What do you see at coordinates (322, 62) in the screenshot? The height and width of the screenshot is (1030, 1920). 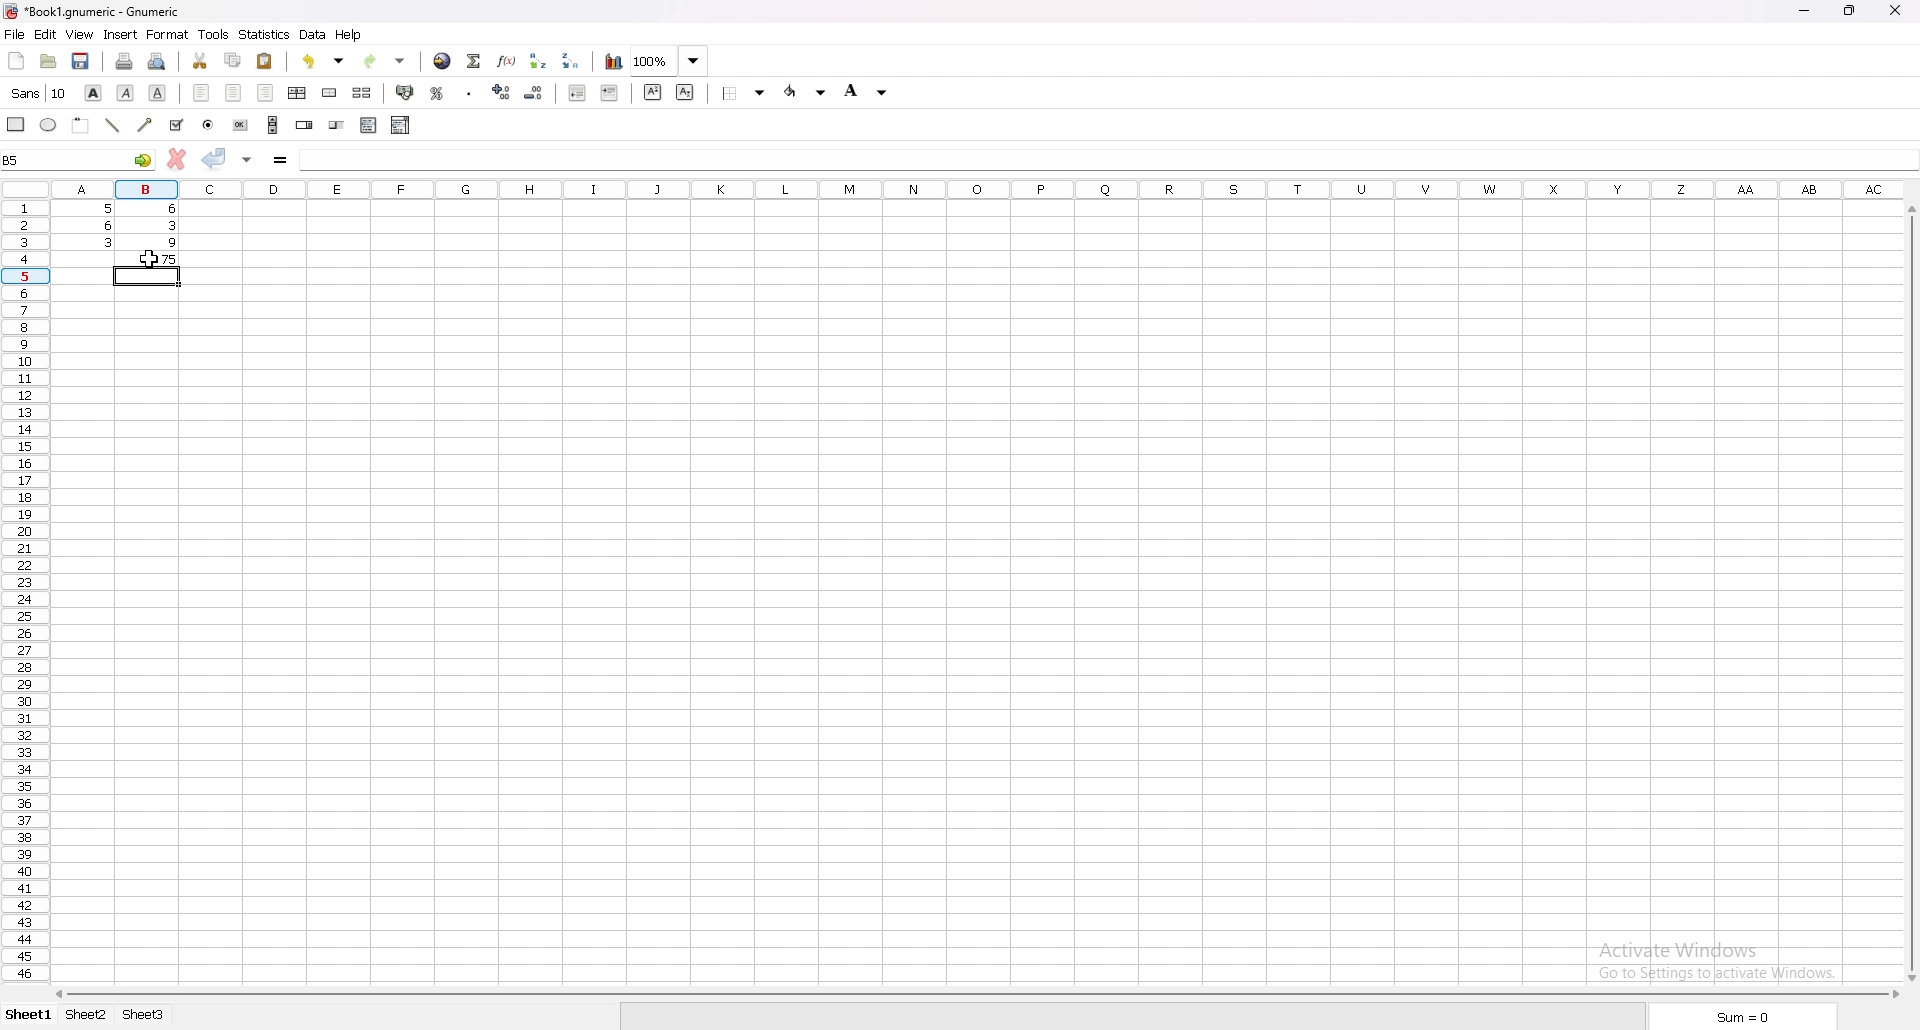 I see `undo` at bounding box center [322, 62].